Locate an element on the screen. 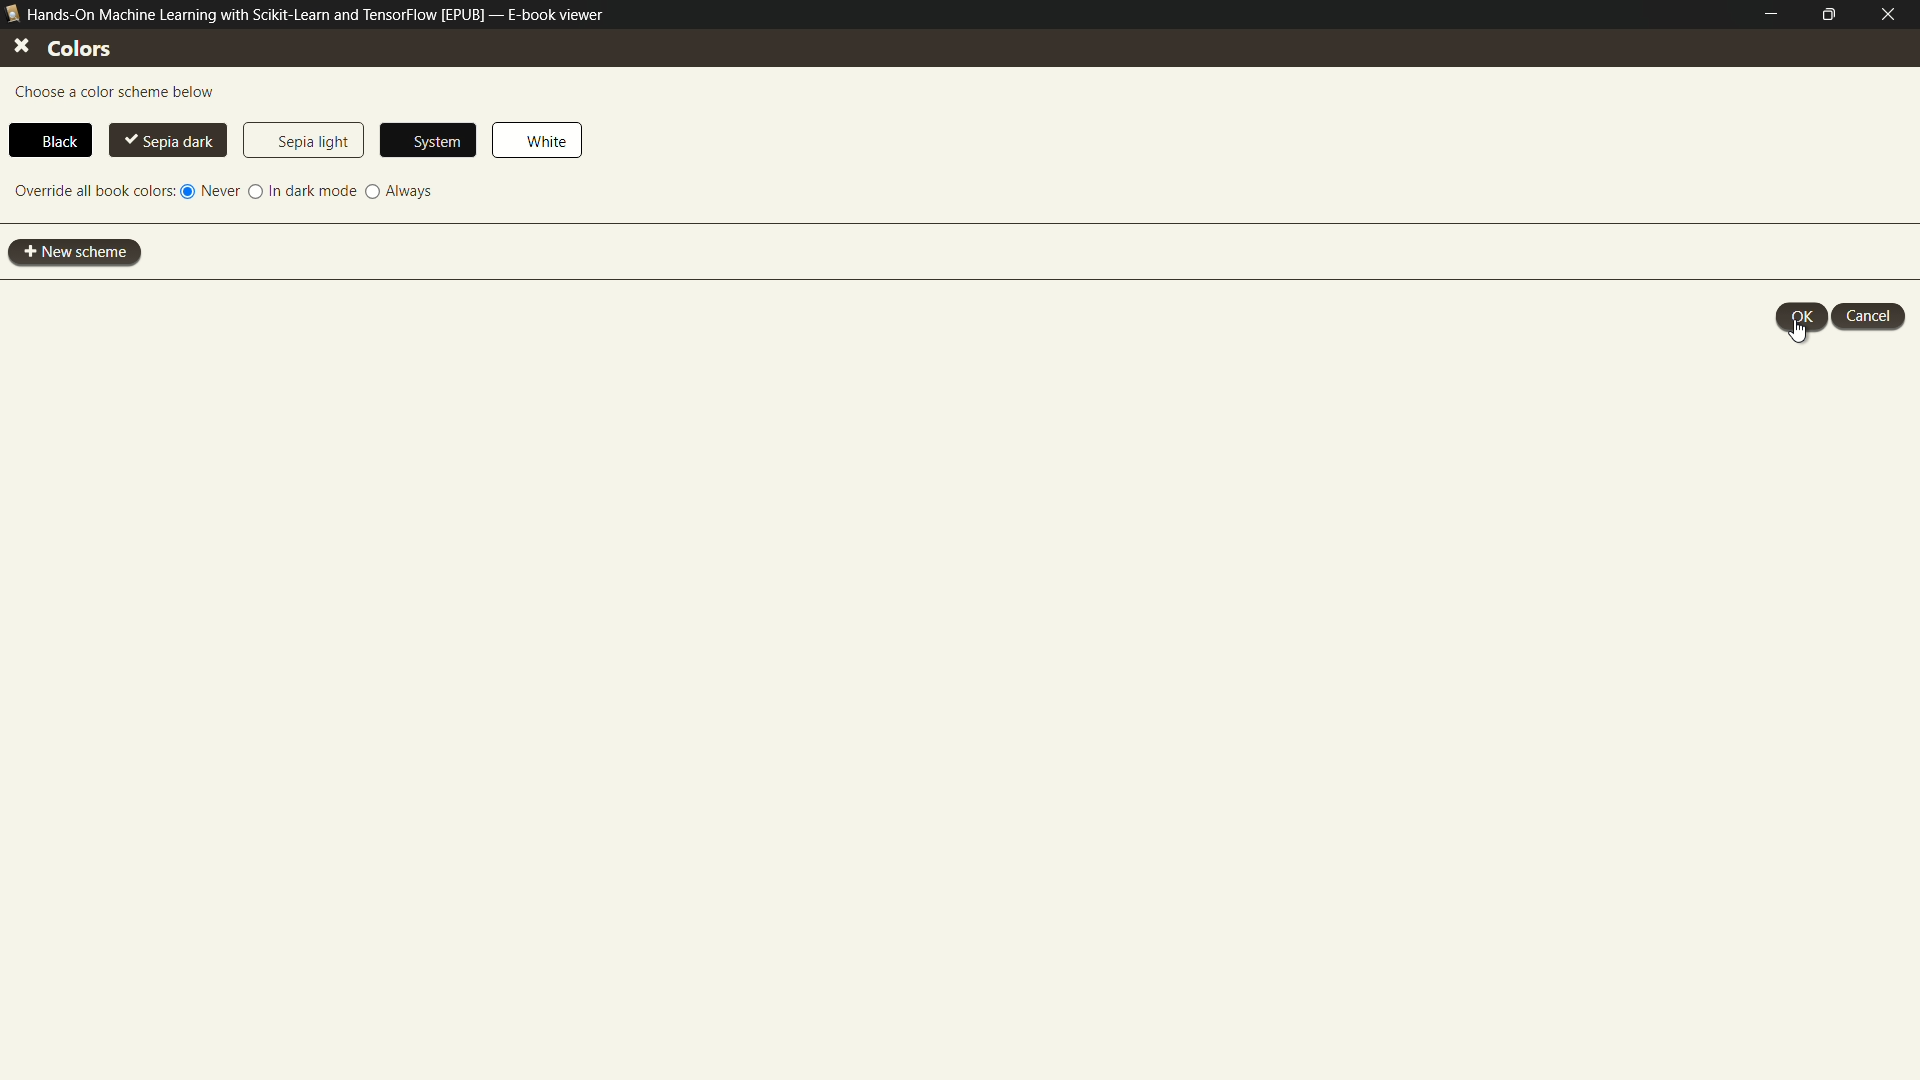 The height and width of the screenshot is (1080, 1920). black is located at coordinates (50, 141).